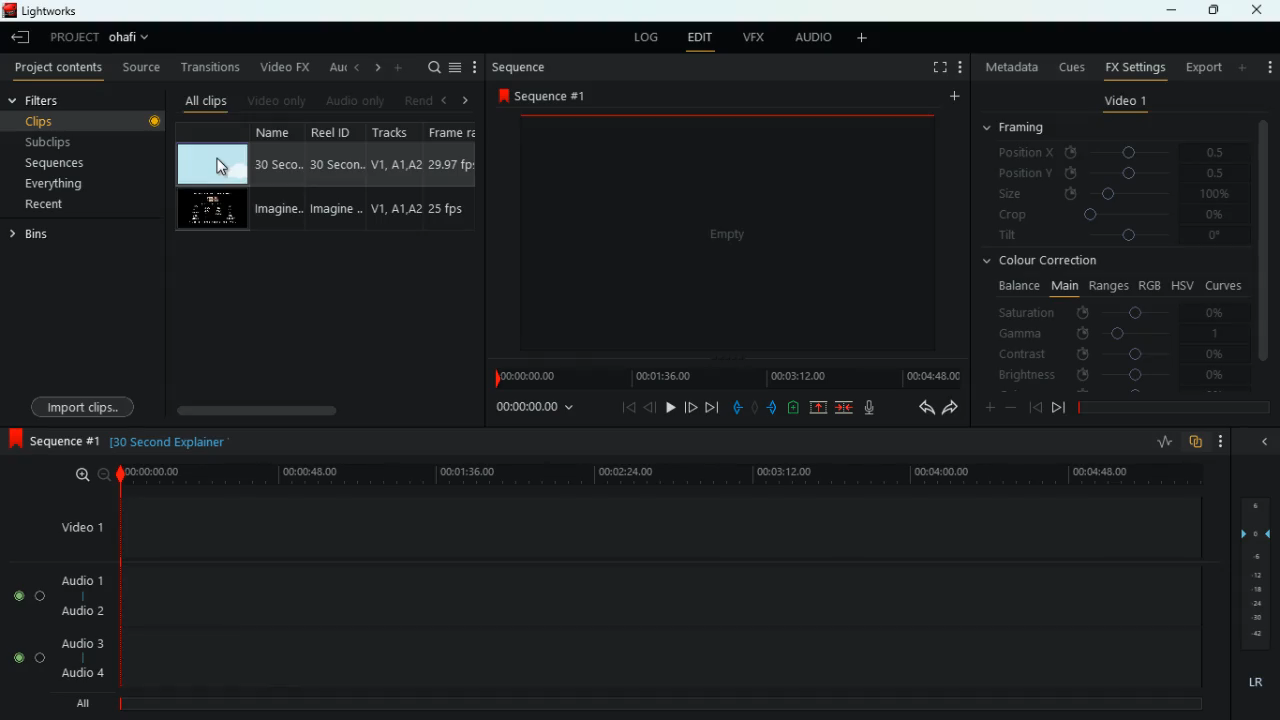 This screenshot has width=1280, height=720. I want to click on name, so click(275, 177).